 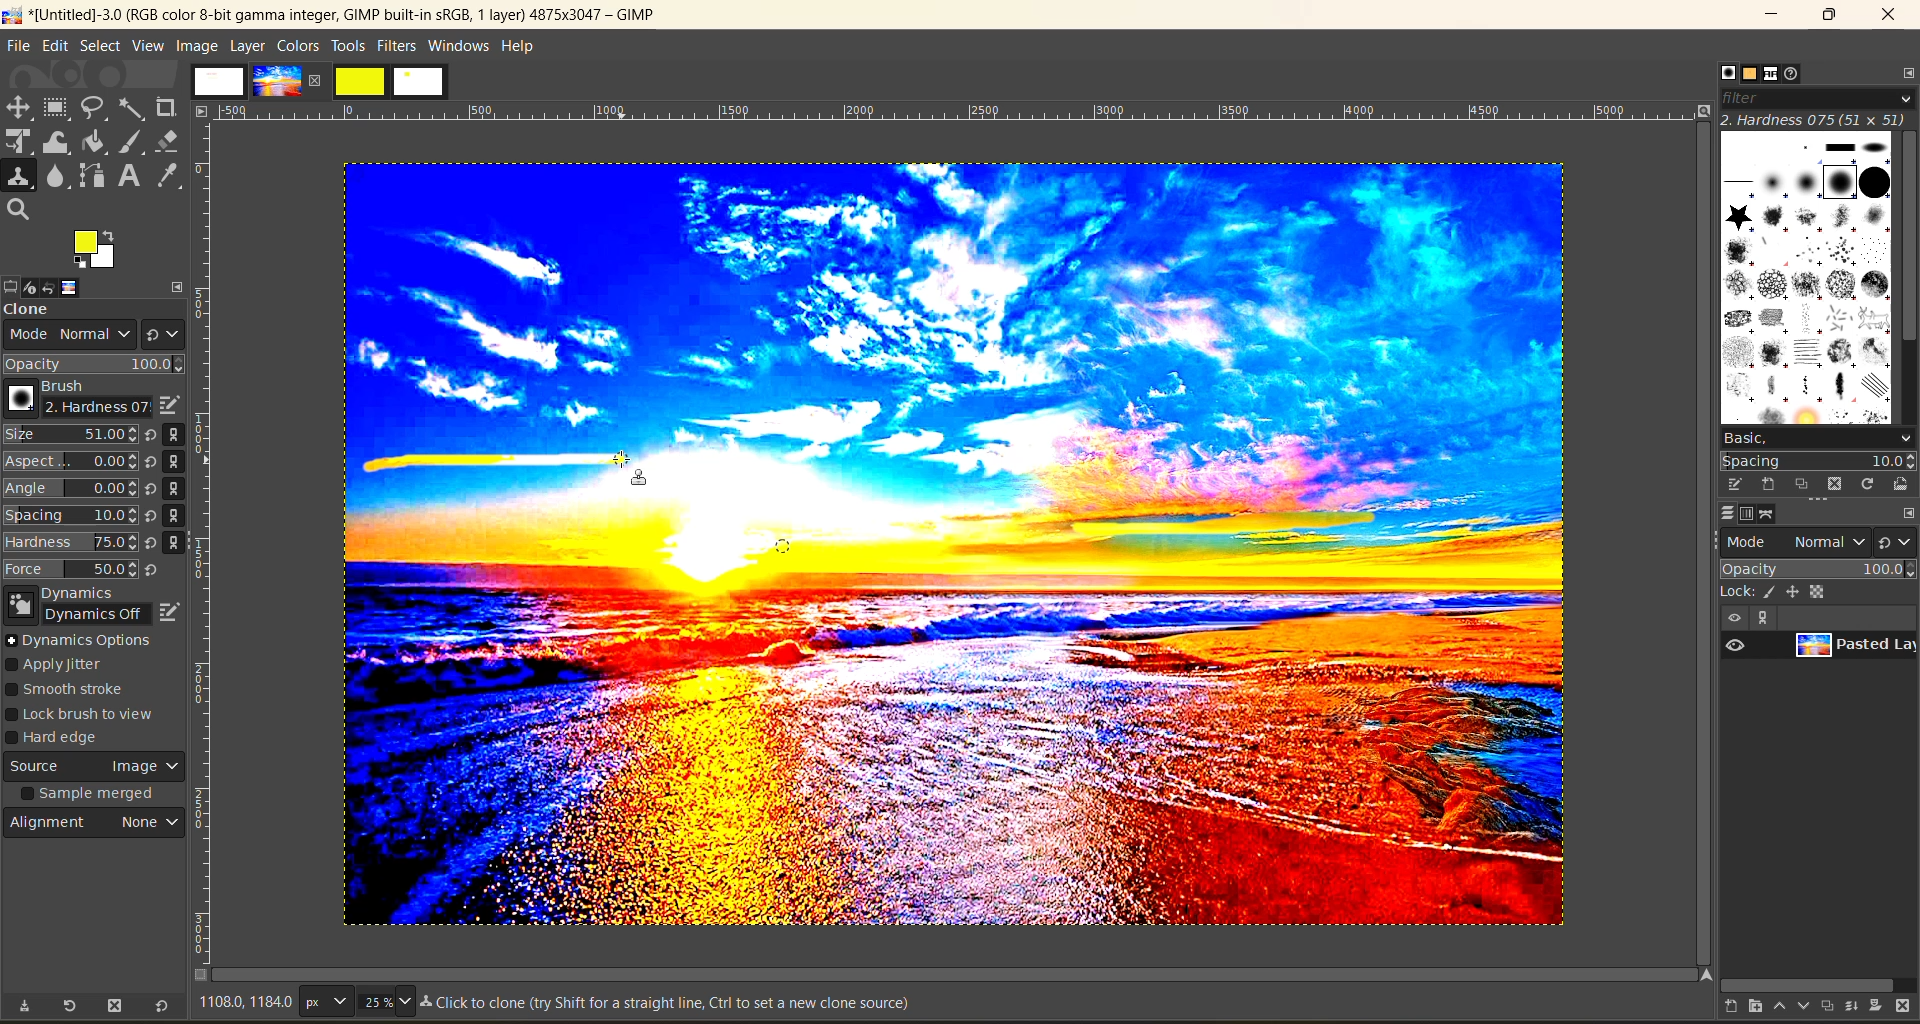 What do you see at coordinates (61, 286) in the screenshot?
I see `undo` at bounding box center [61, 286].